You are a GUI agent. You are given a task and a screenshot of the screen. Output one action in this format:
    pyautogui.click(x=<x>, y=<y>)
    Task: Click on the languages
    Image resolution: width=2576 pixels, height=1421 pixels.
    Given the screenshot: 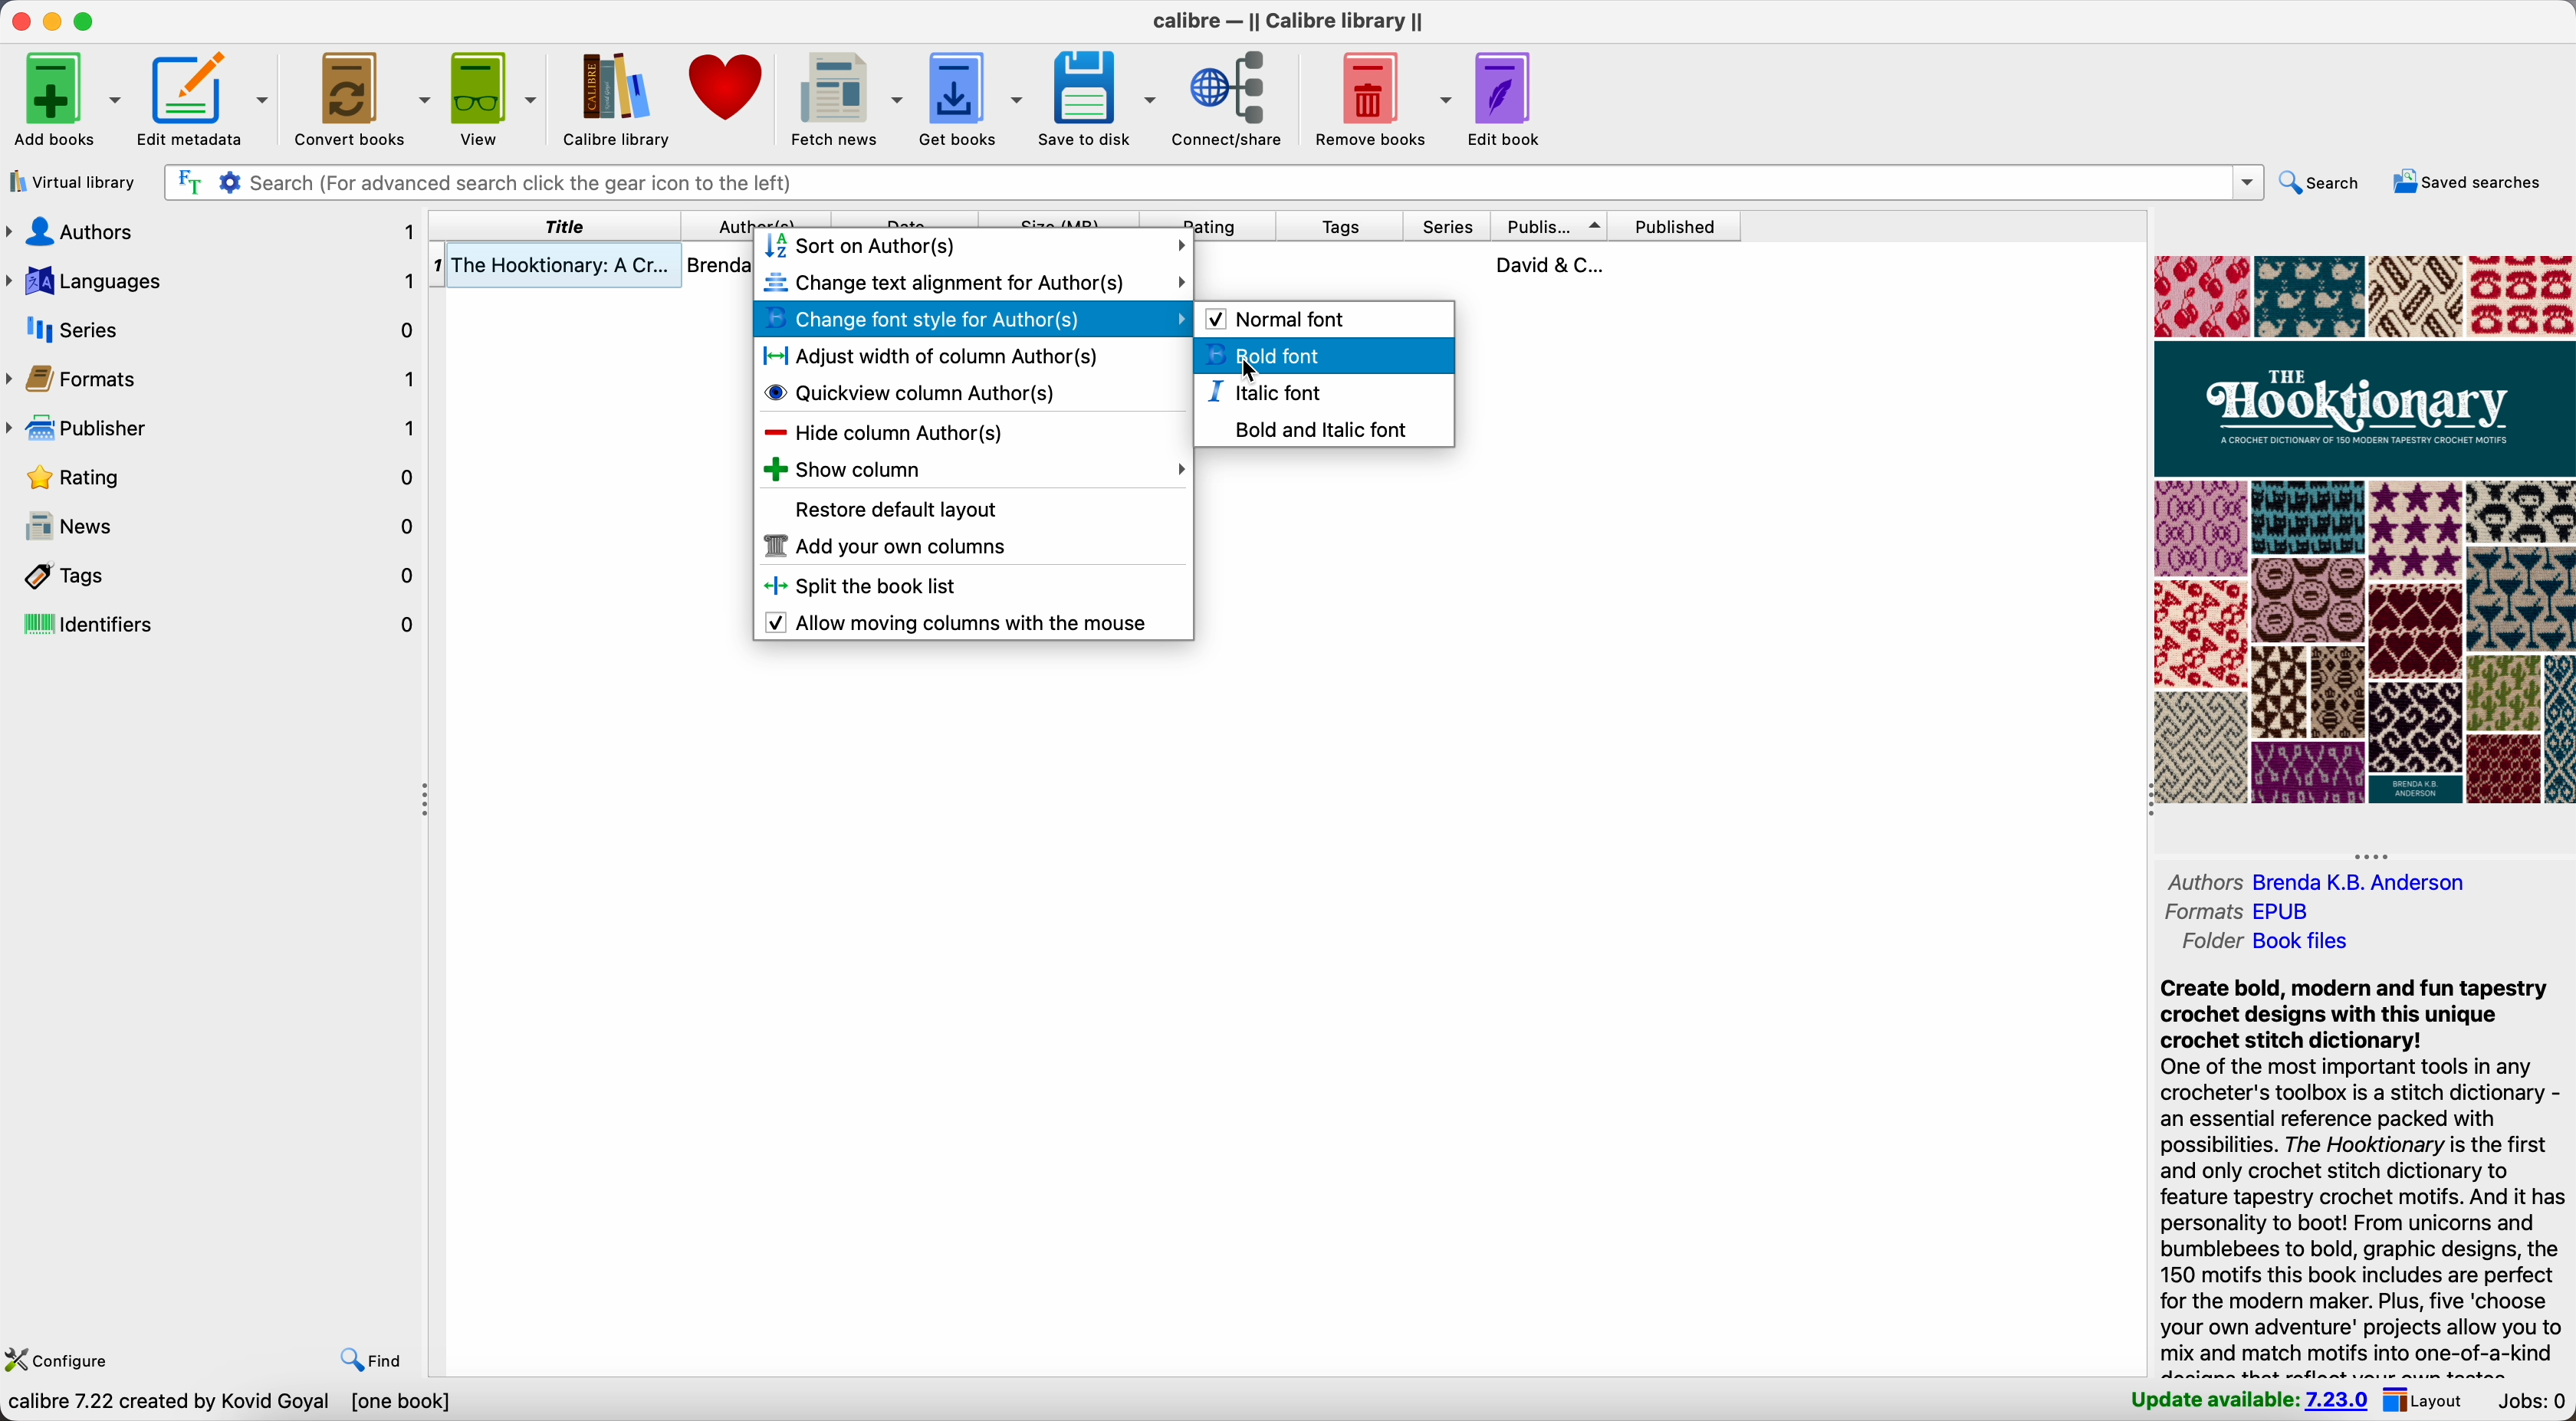 What is the action you would take?
    pyautogui.click(x=213, y=279)
    